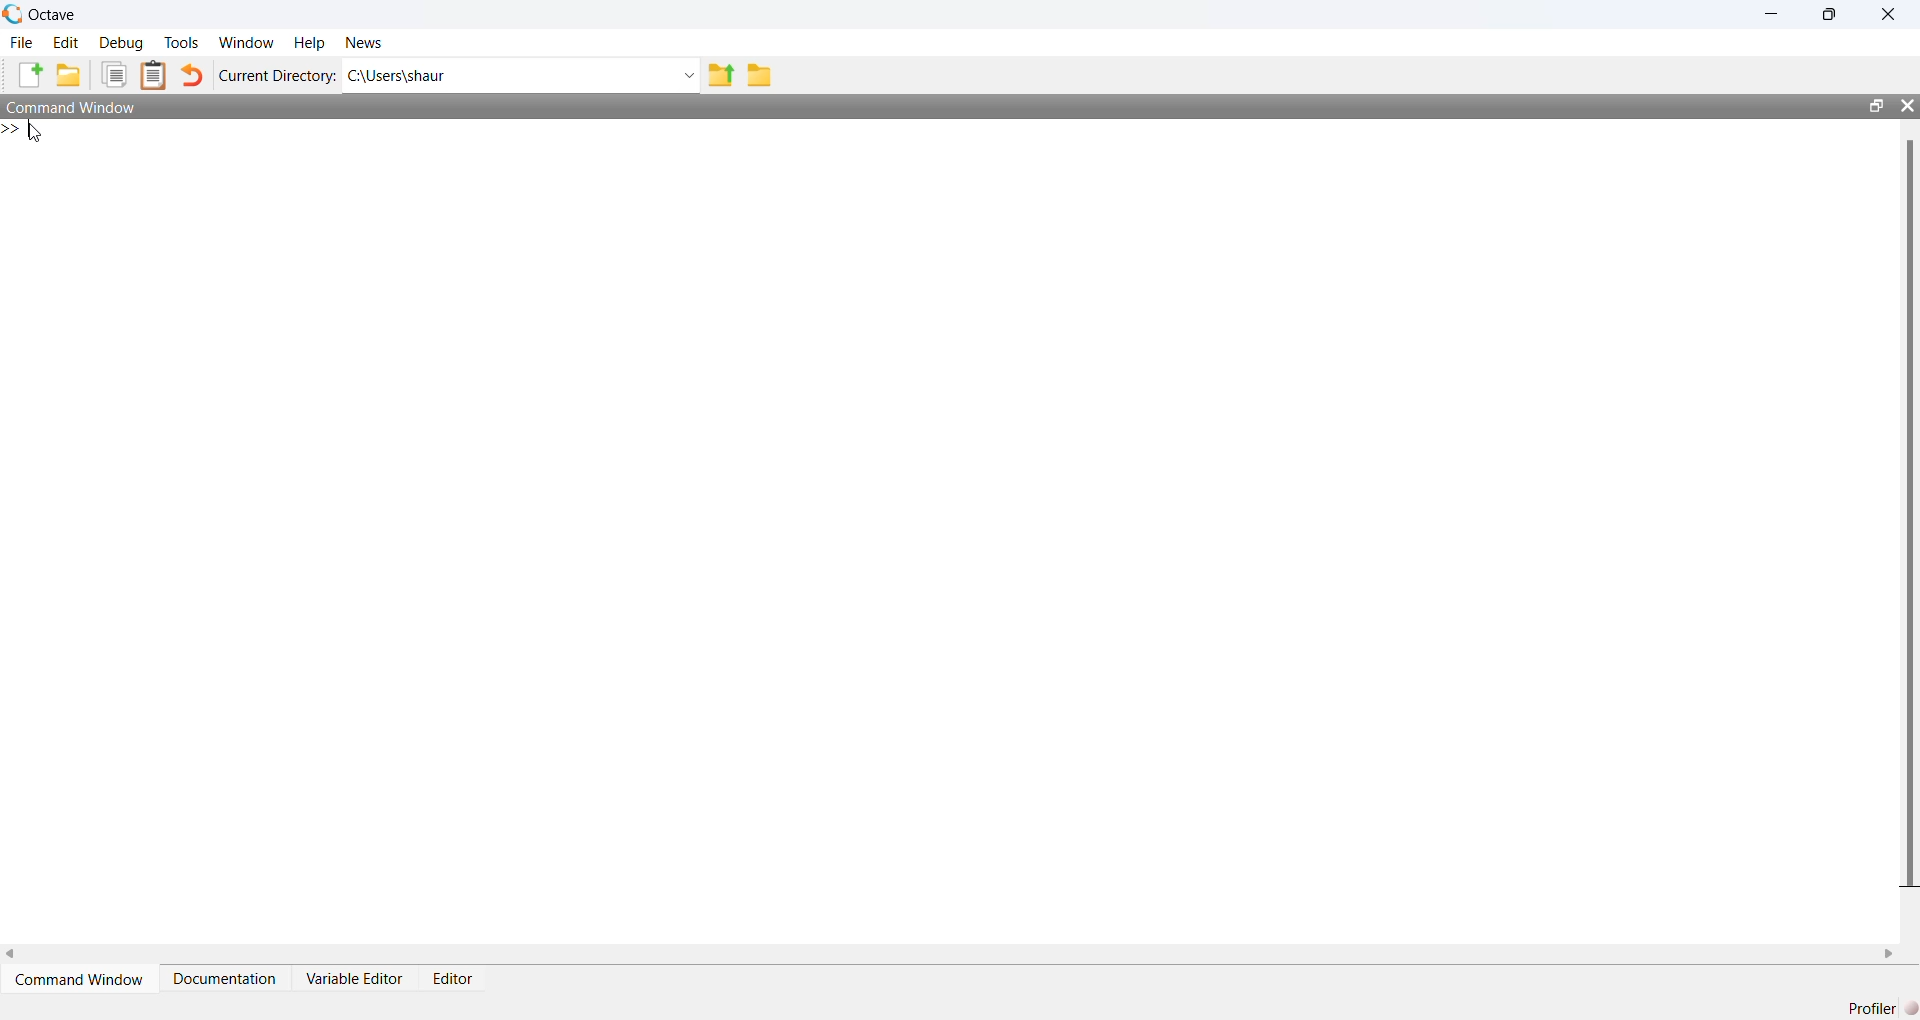 The height and width of the screenshot is (1020, 1920). Describe the element at coordinates (364, 42) in the screenshot. I see `news` at that location.